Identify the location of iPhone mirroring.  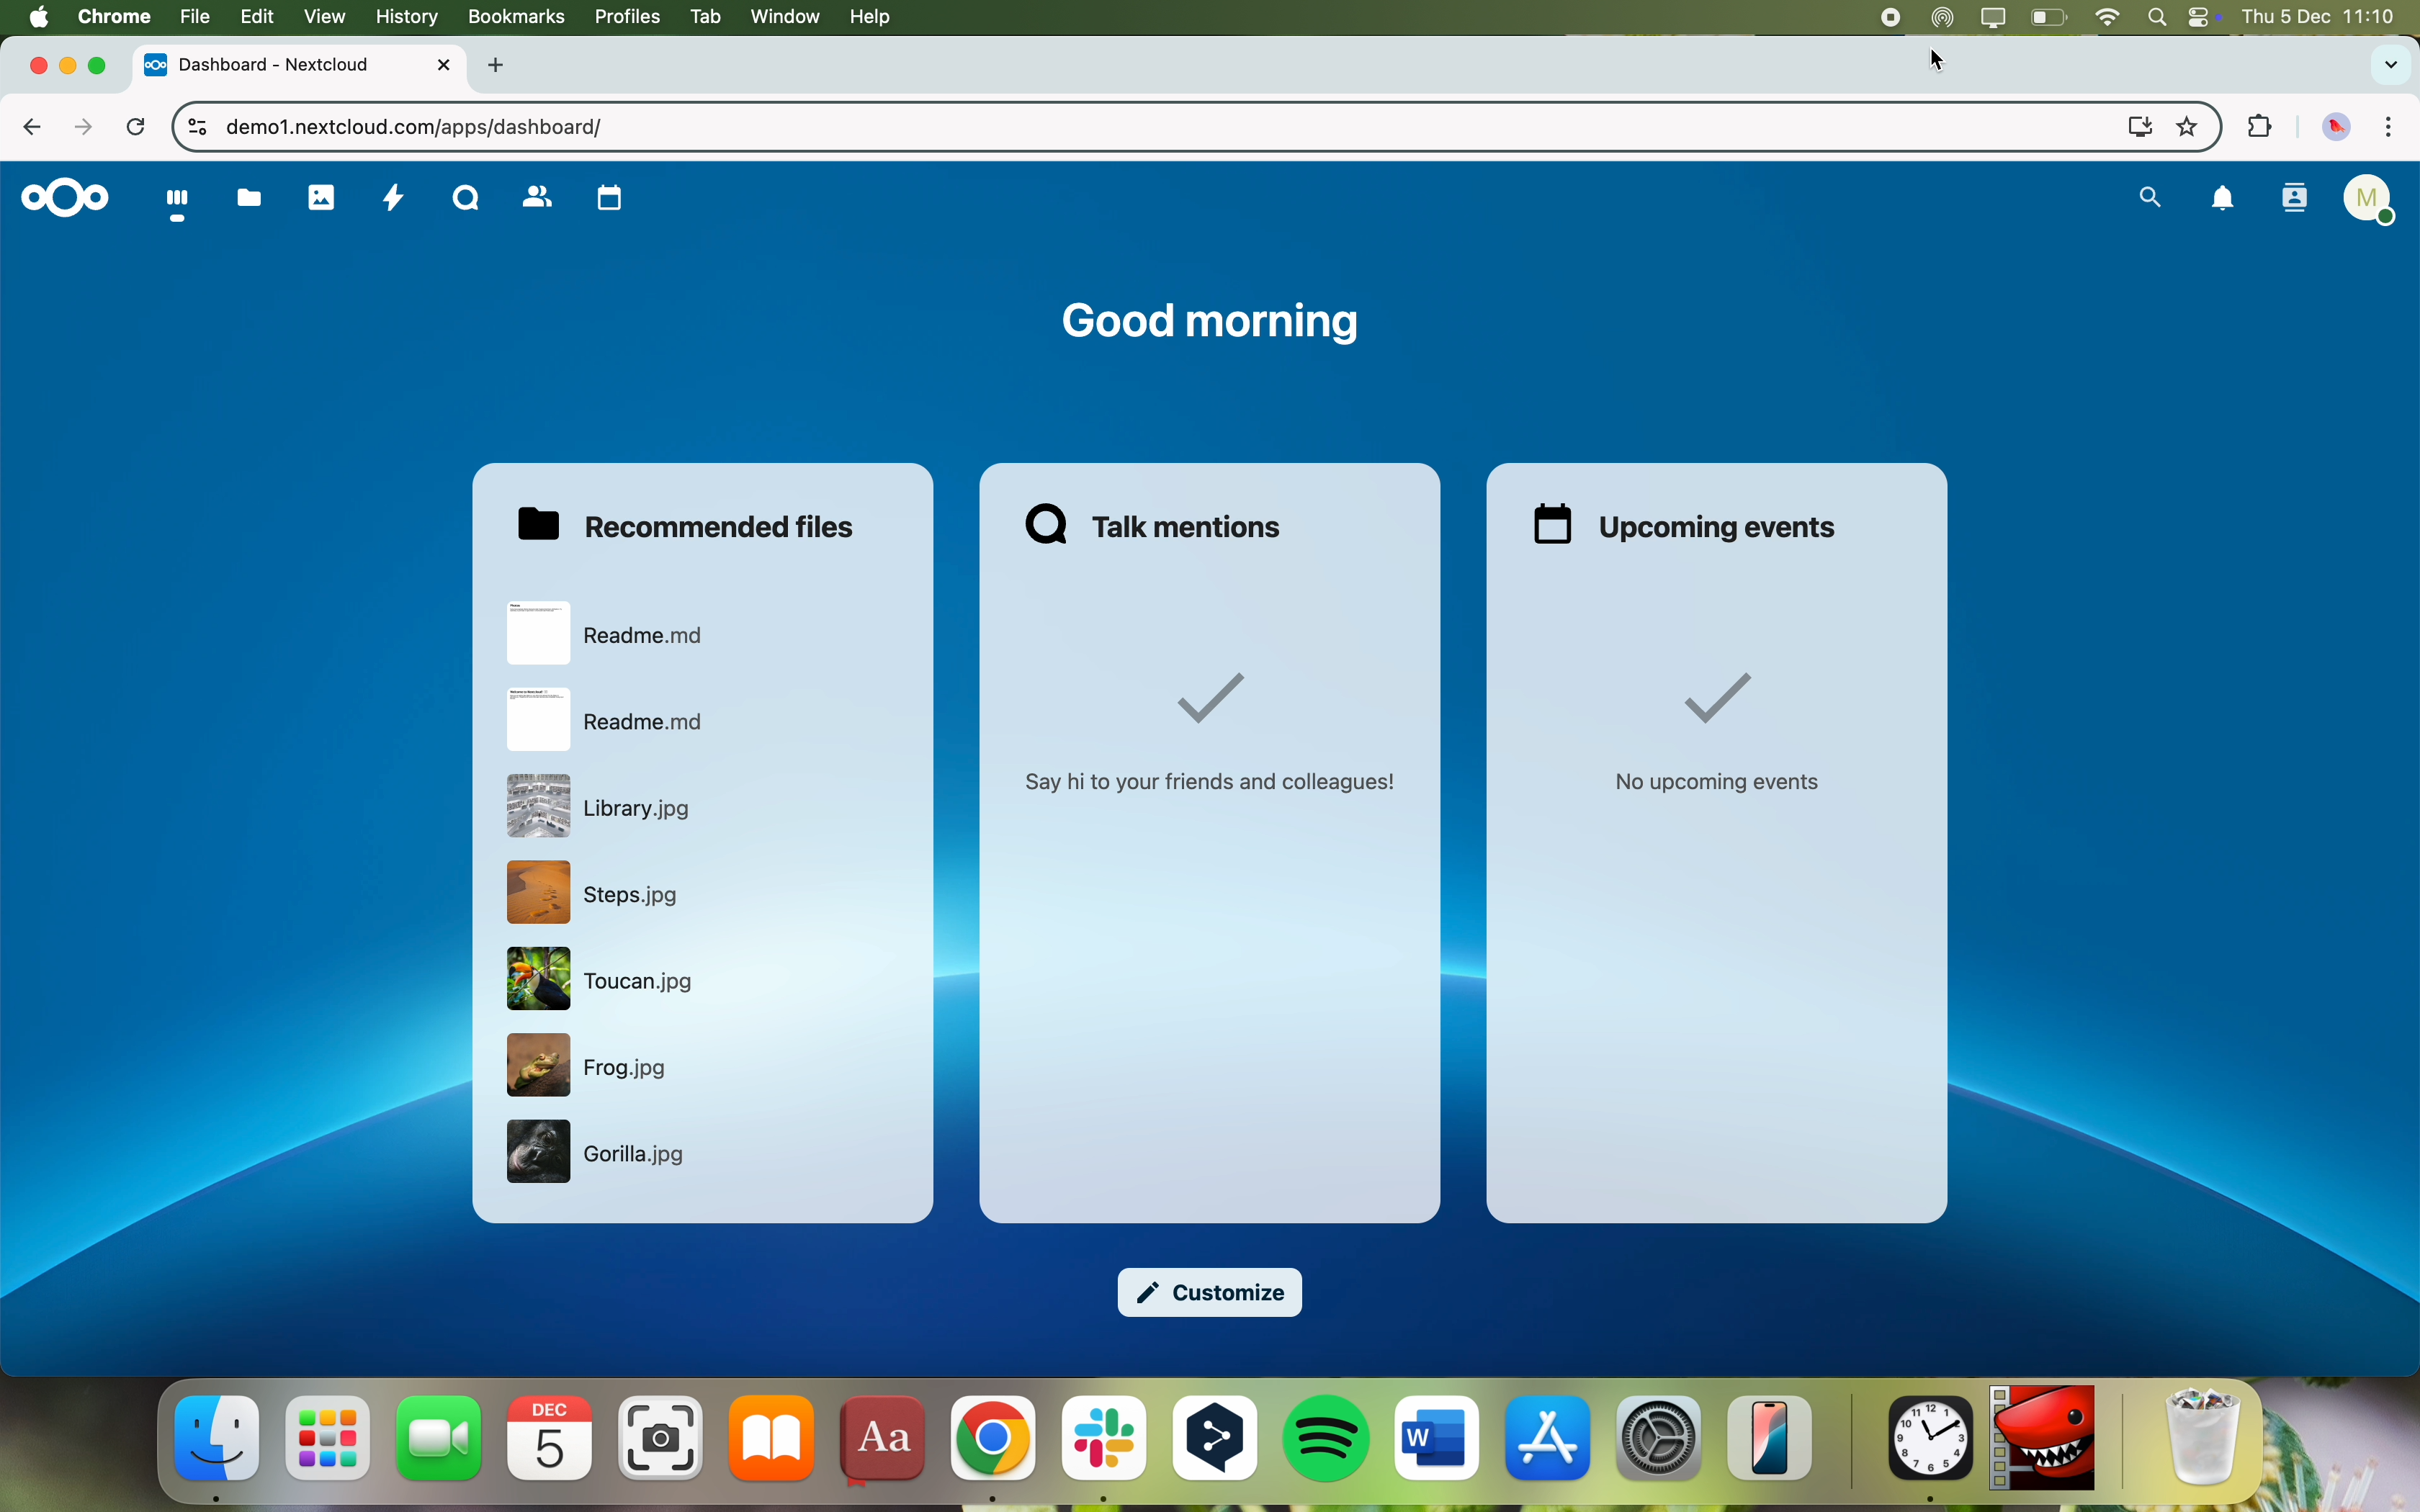
(1771, 1439).